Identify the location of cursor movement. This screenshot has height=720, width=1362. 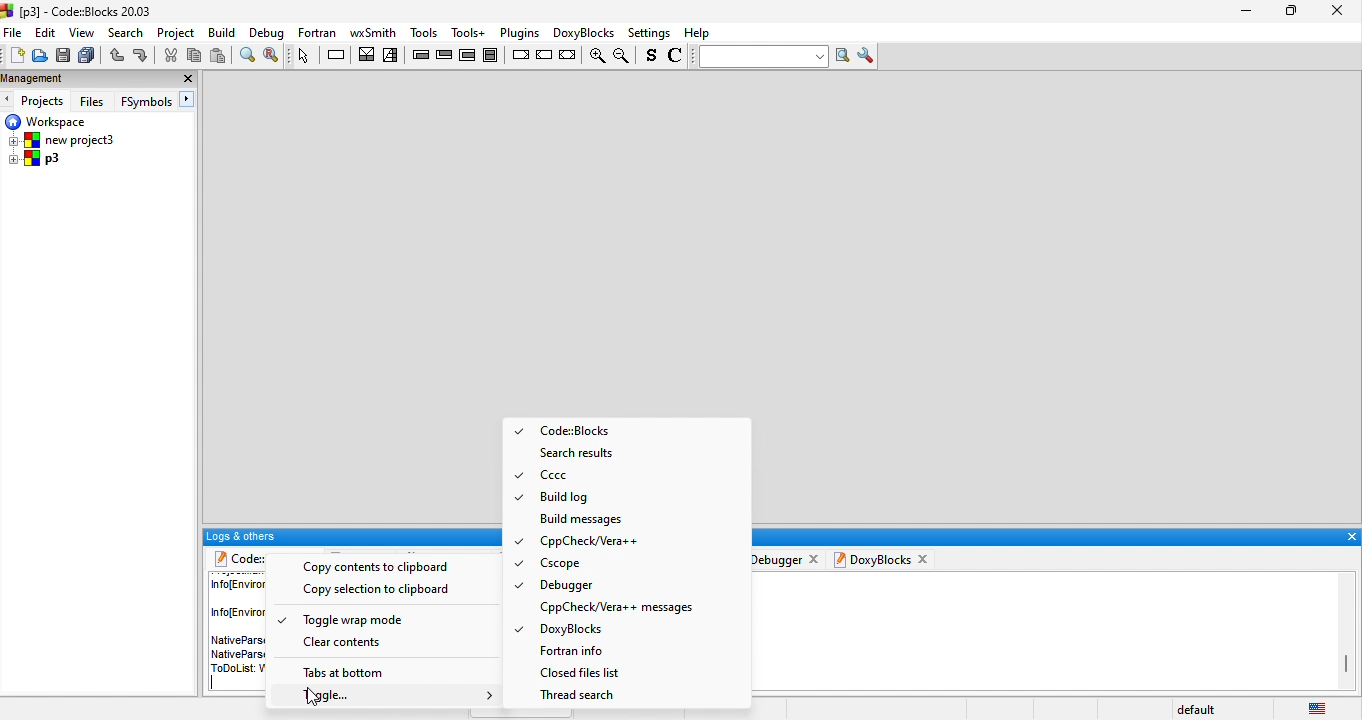
(313, 699).